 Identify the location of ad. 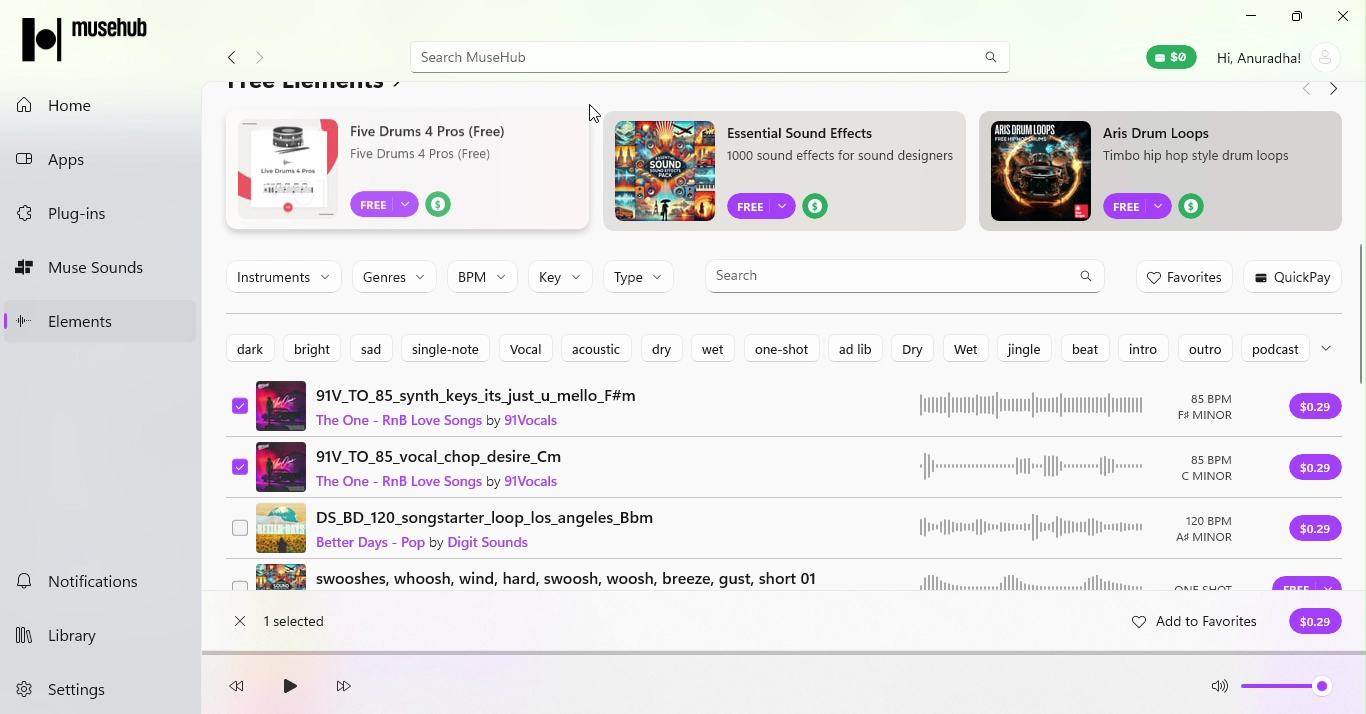
(1166, 172).